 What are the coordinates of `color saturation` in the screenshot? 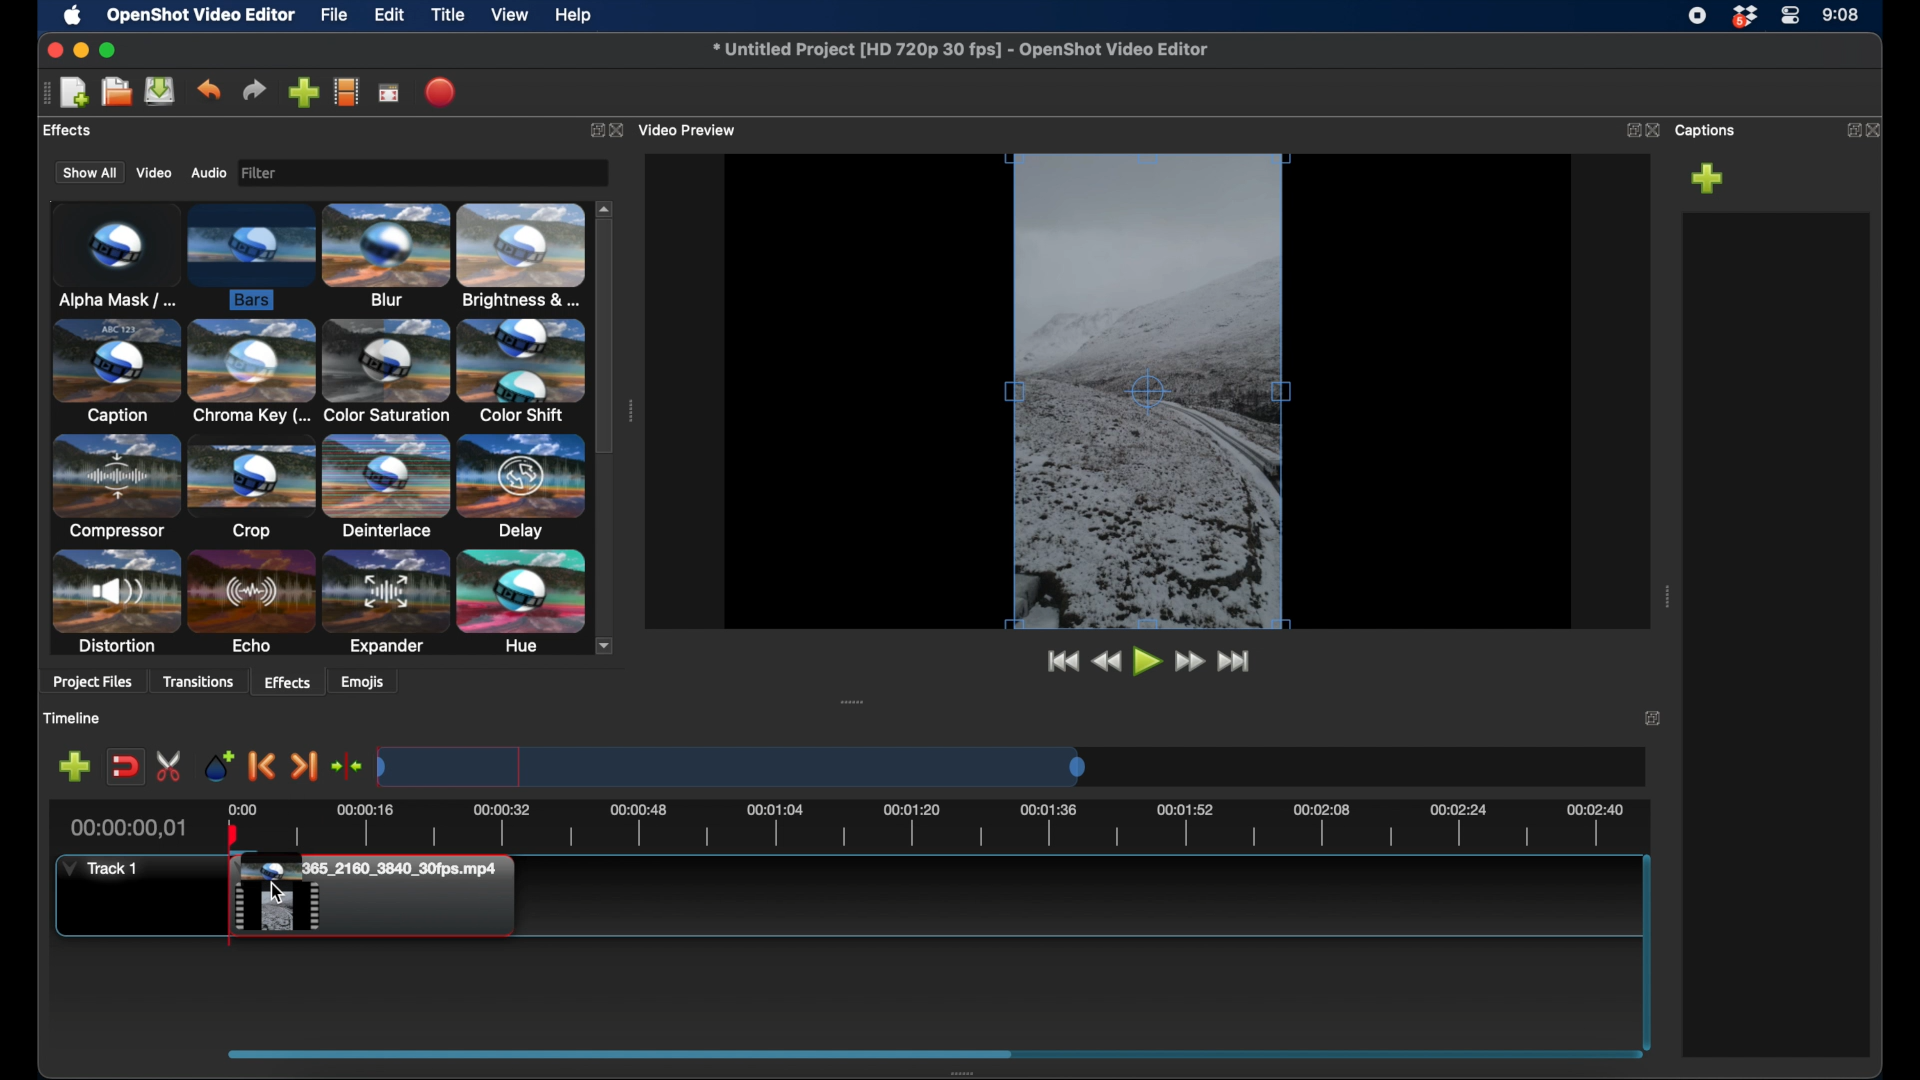 It's located at (386, 372).